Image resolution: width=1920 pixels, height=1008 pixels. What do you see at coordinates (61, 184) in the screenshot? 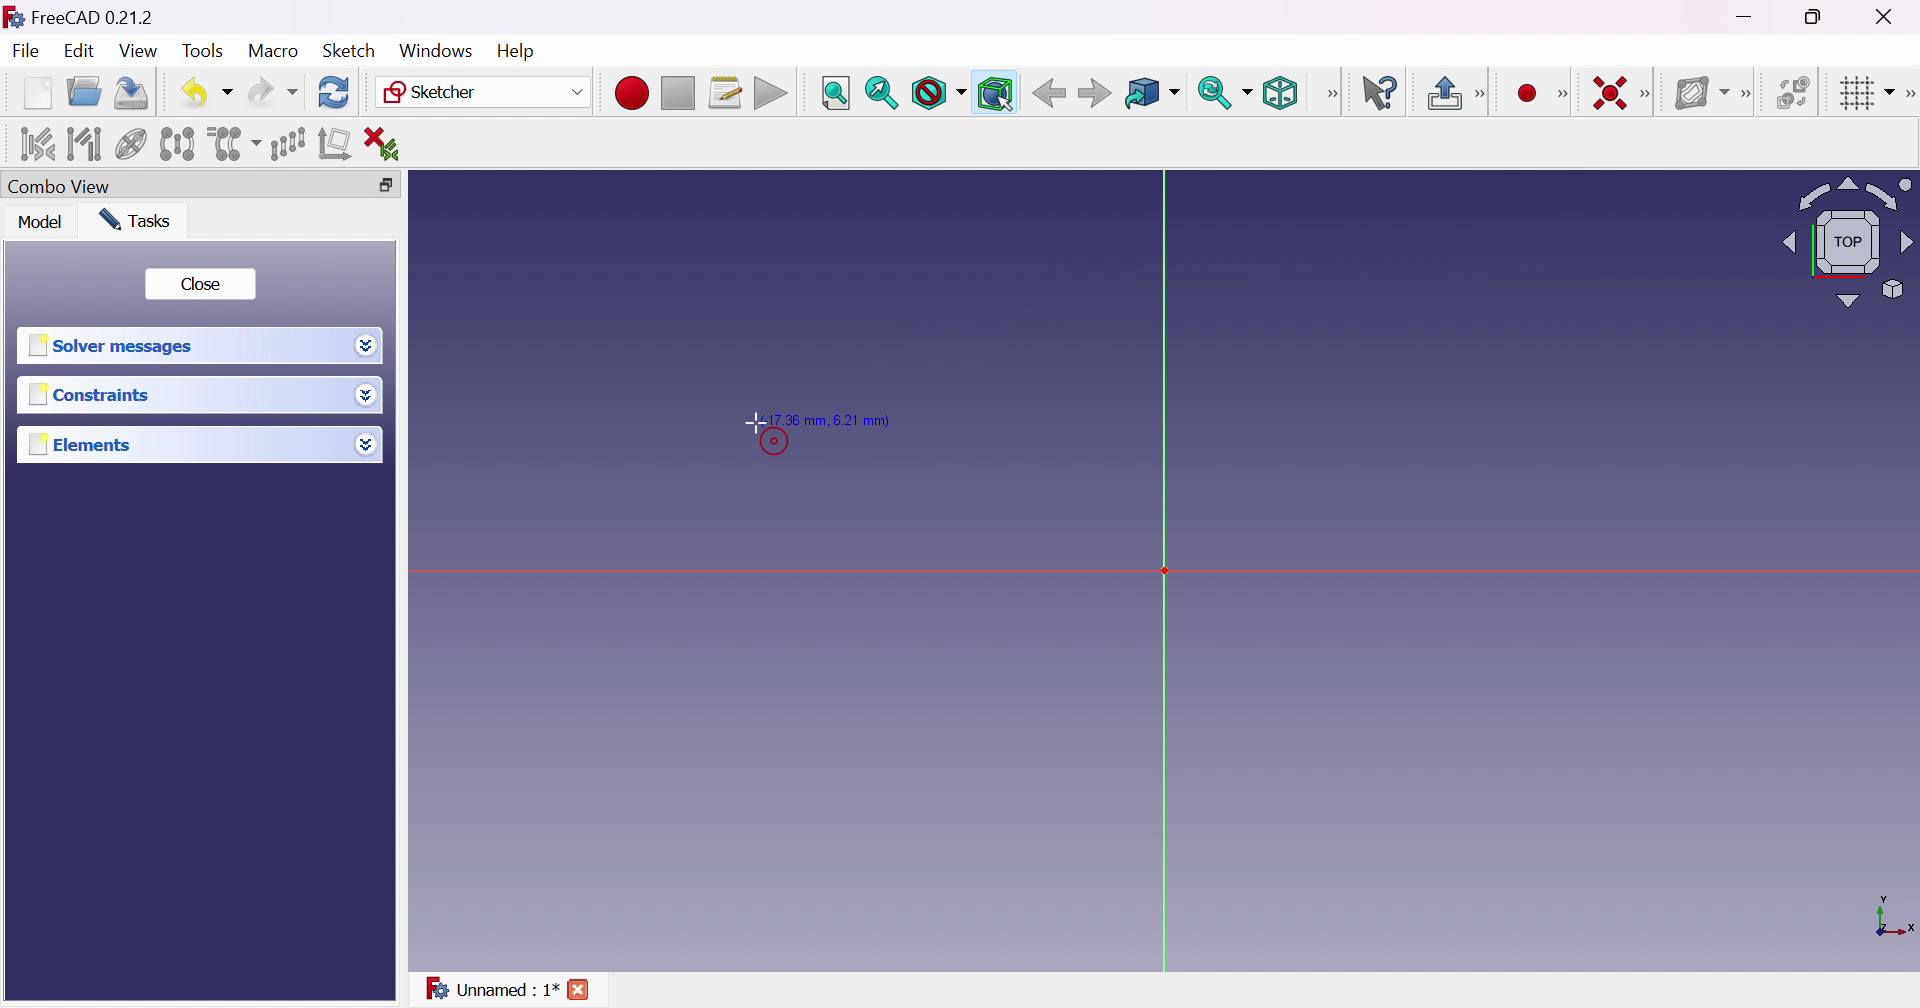
I see `Combo view` at bounding box center [61, 184].